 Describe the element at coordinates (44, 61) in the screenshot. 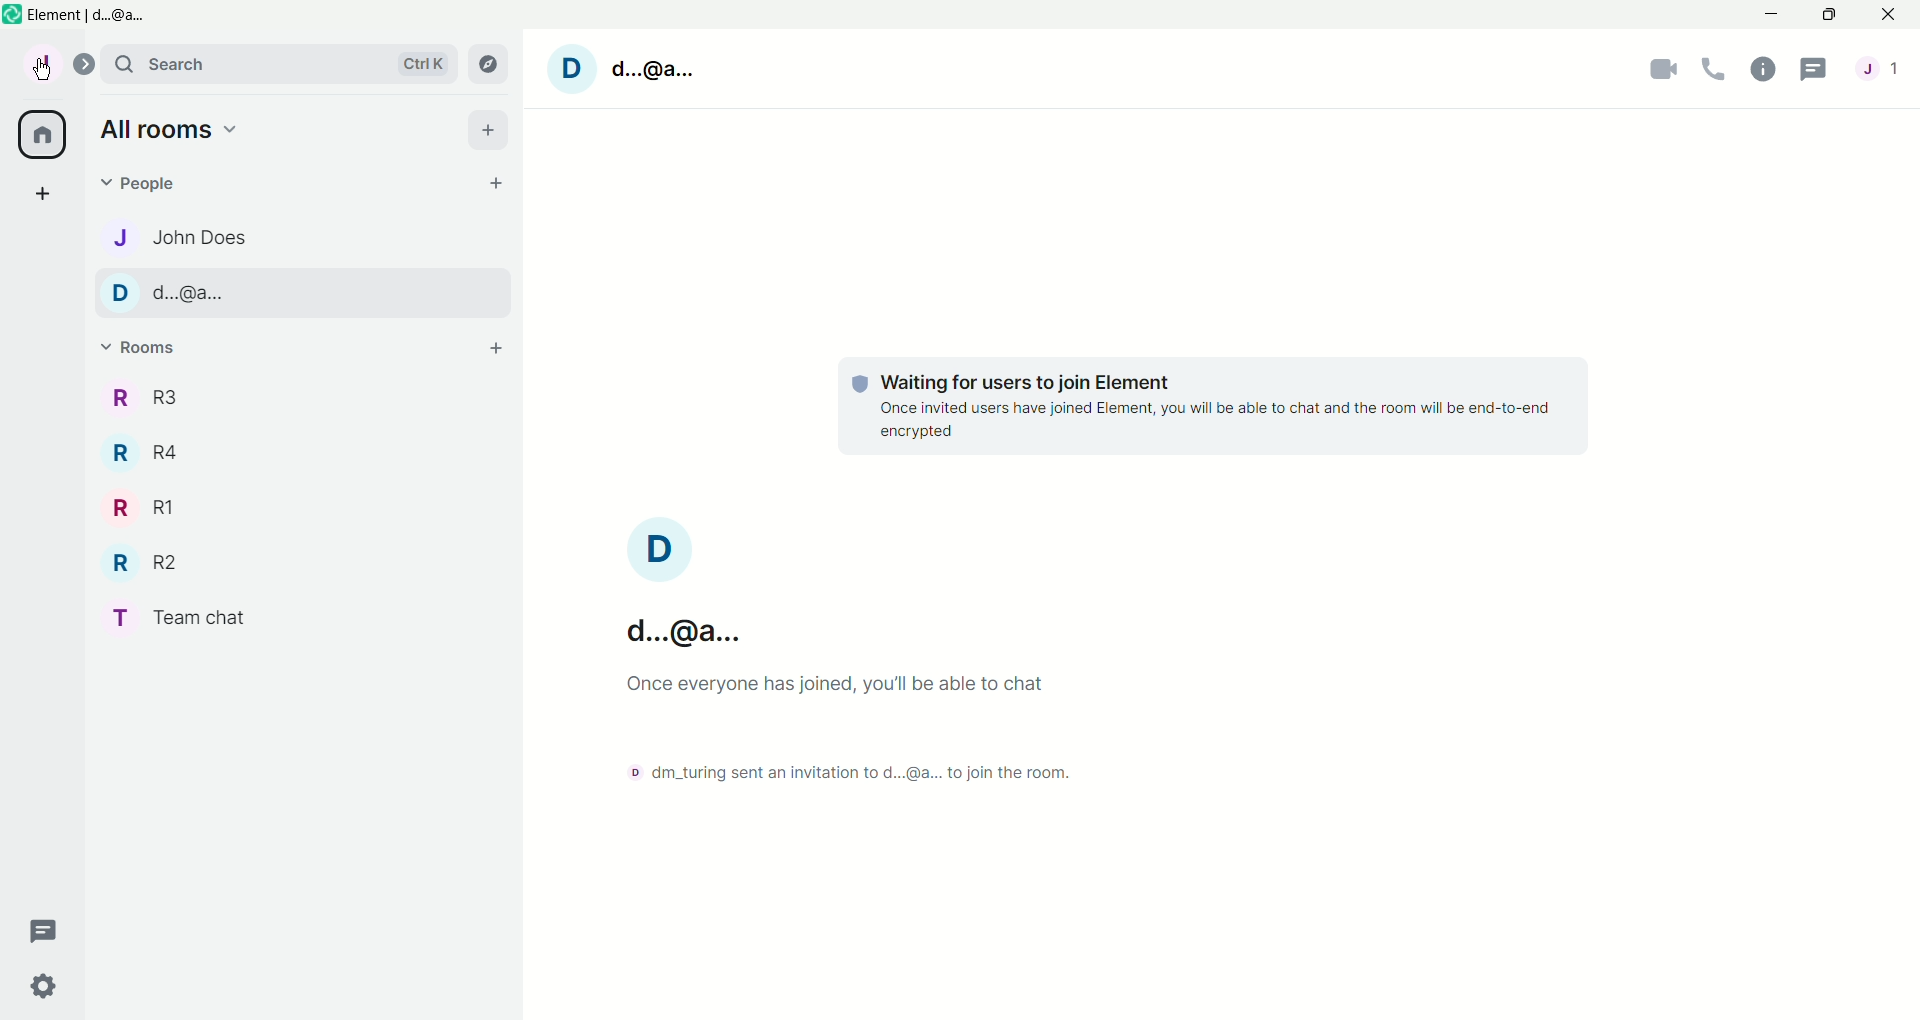

I see `User menu` at that location.